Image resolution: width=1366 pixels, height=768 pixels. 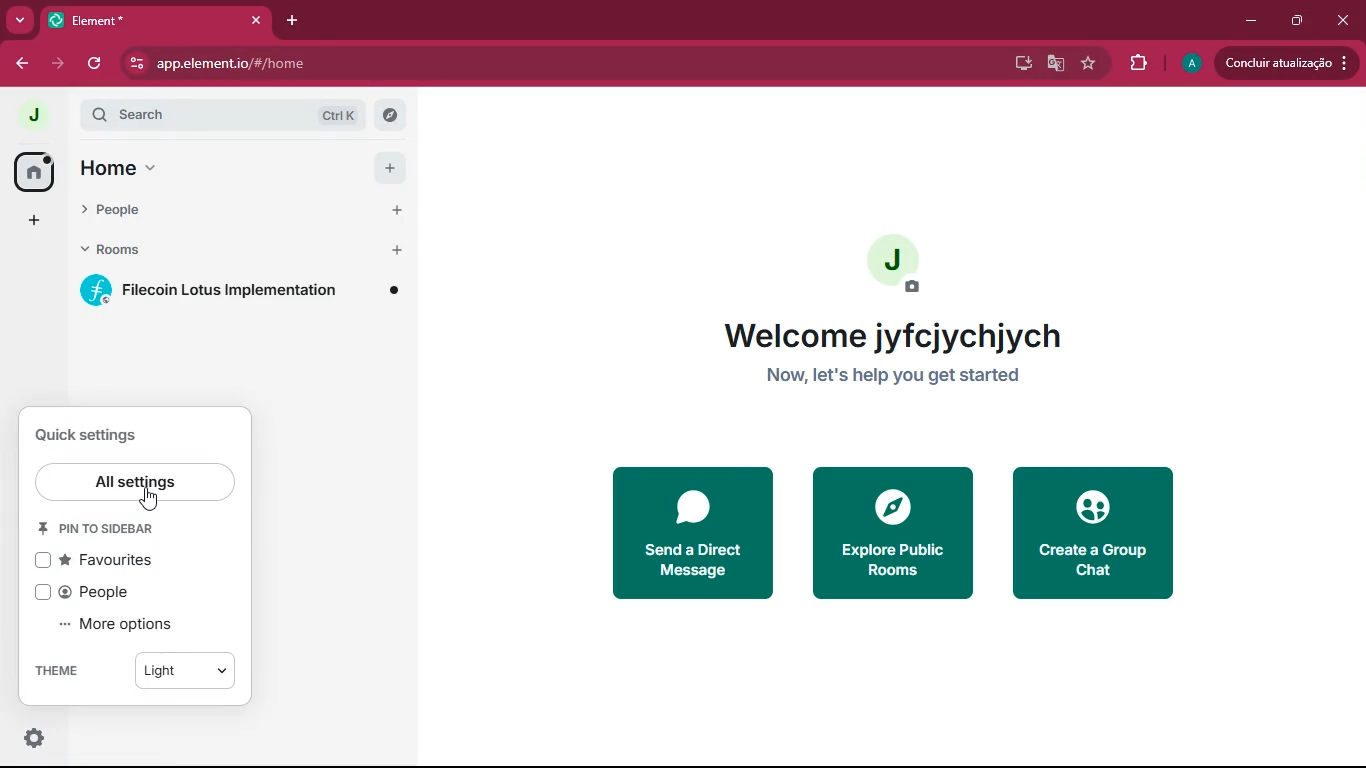 I want to click on theme, so click(x=70, y=671).